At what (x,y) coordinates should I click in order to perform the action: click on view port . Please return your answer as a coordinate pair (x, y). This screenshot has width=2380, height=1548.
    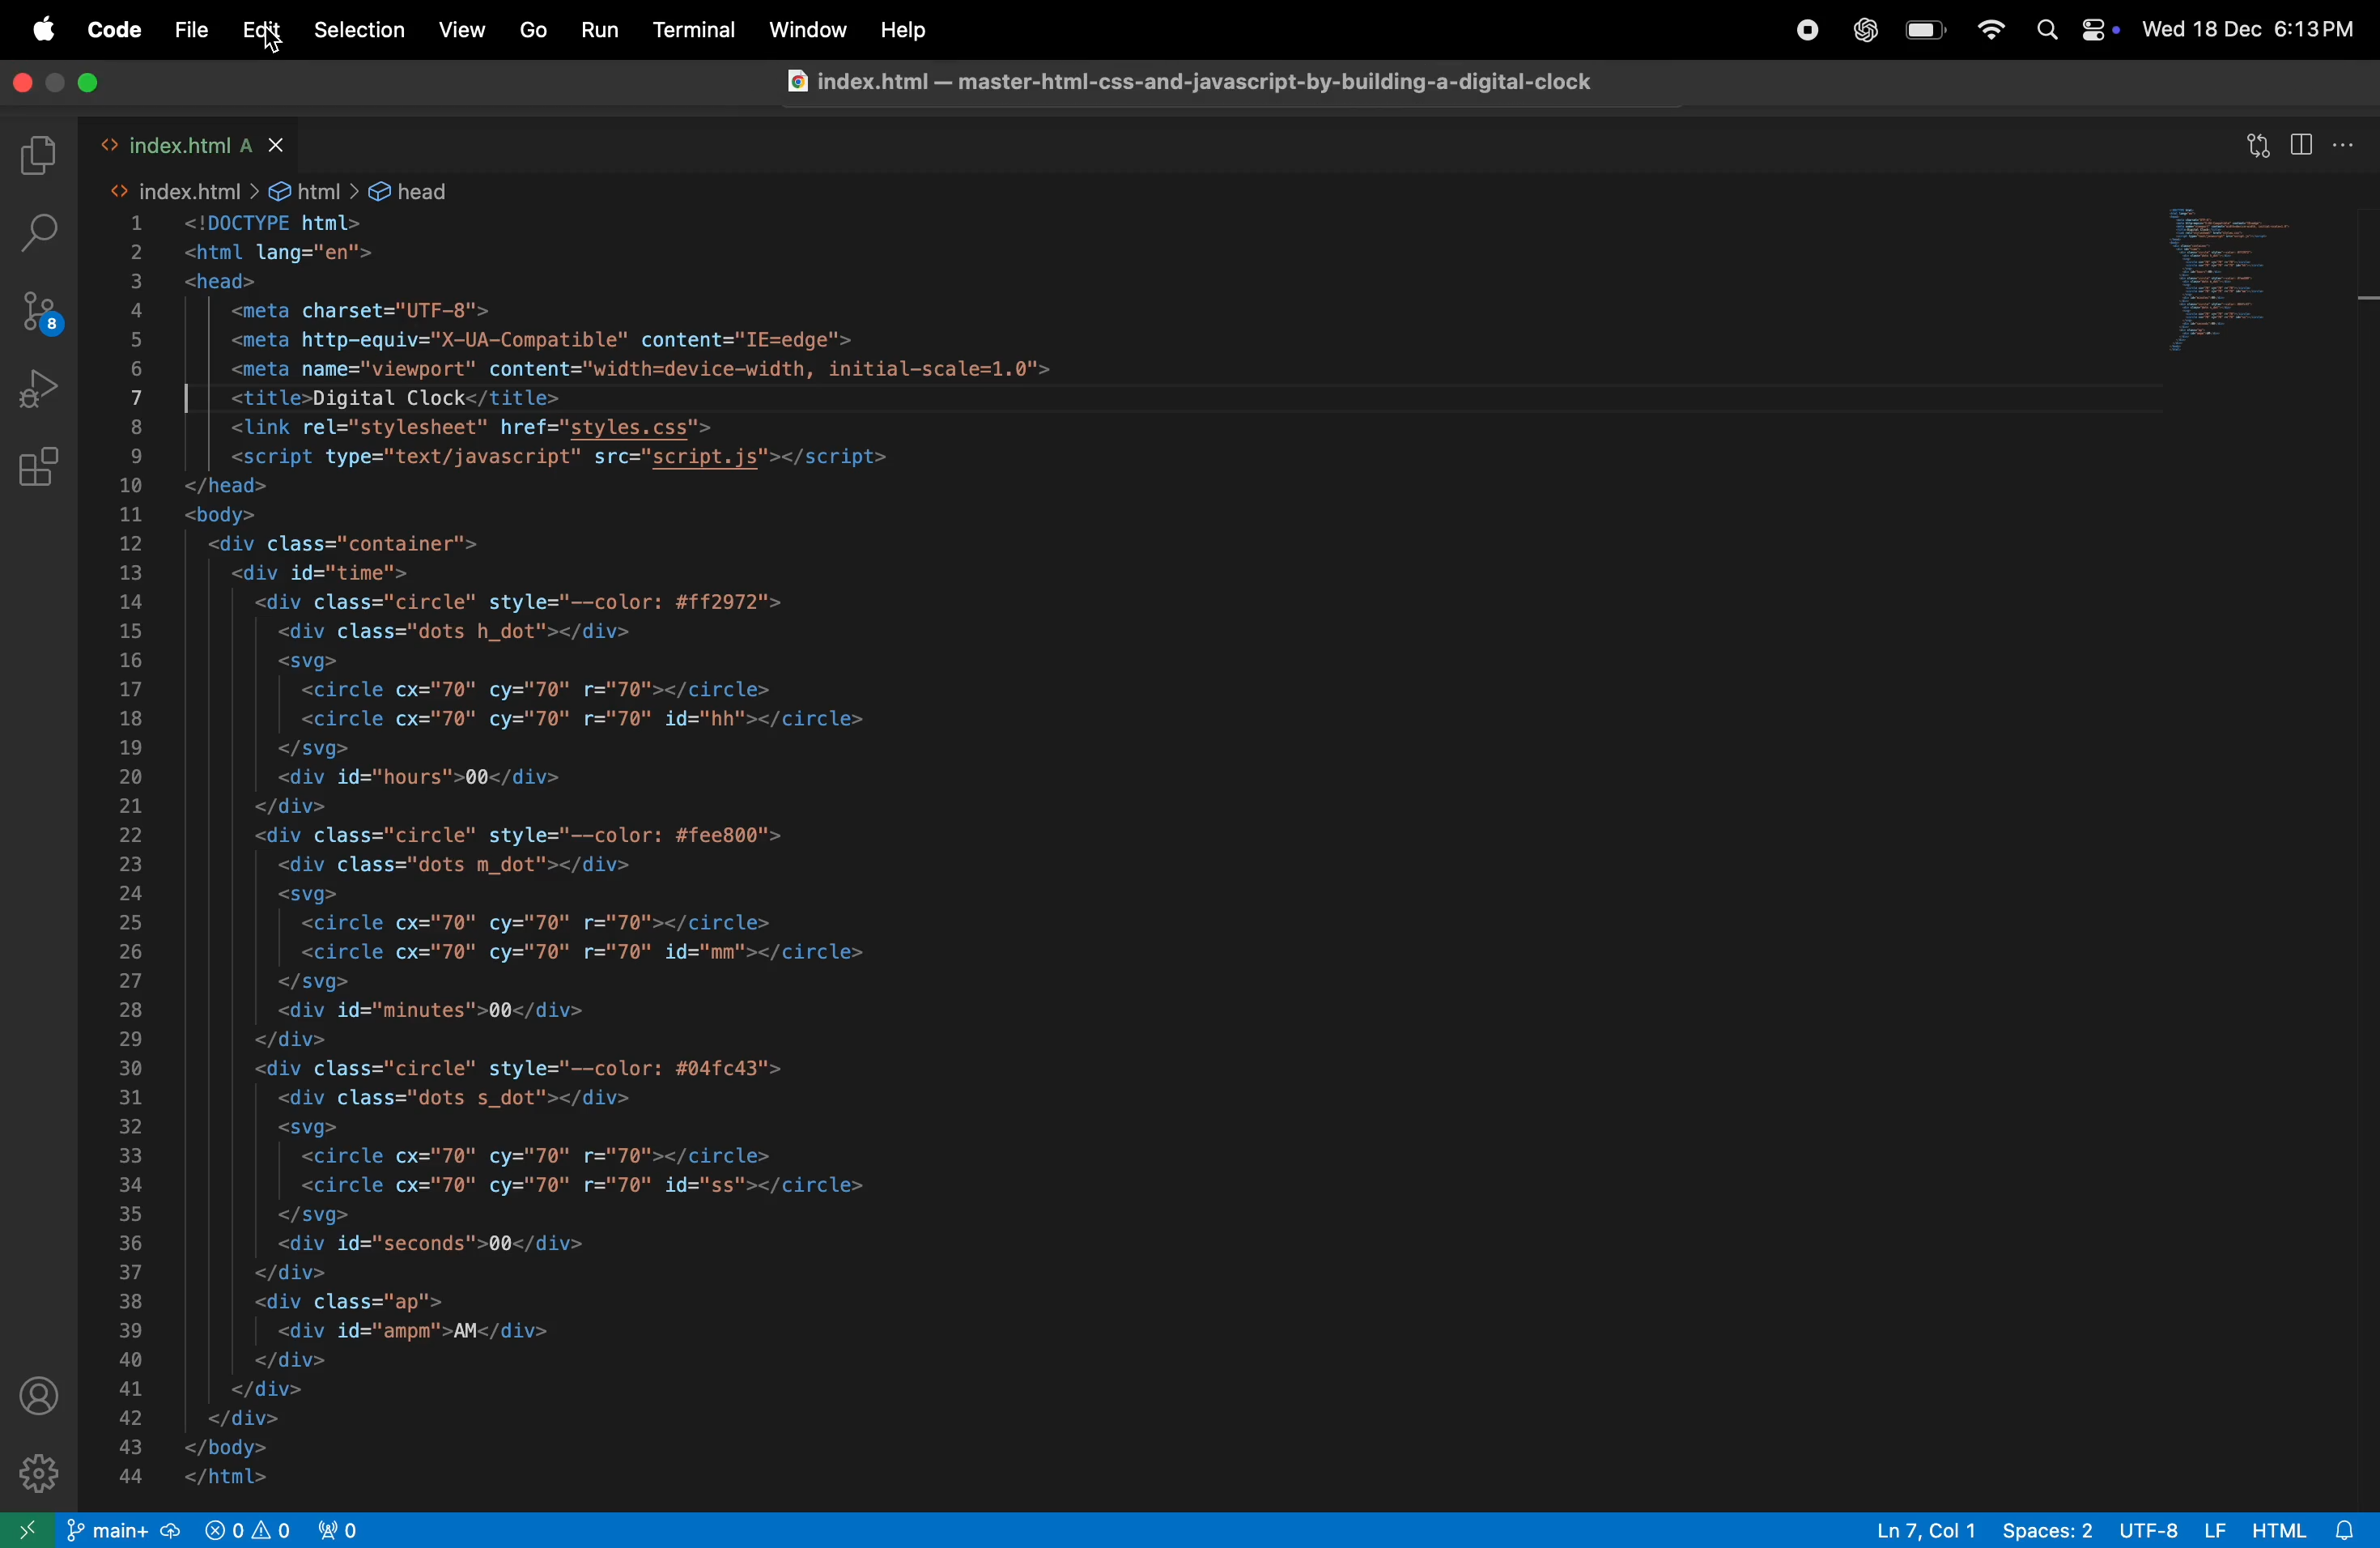
    Looking at the image, I should click on (340, 1527).